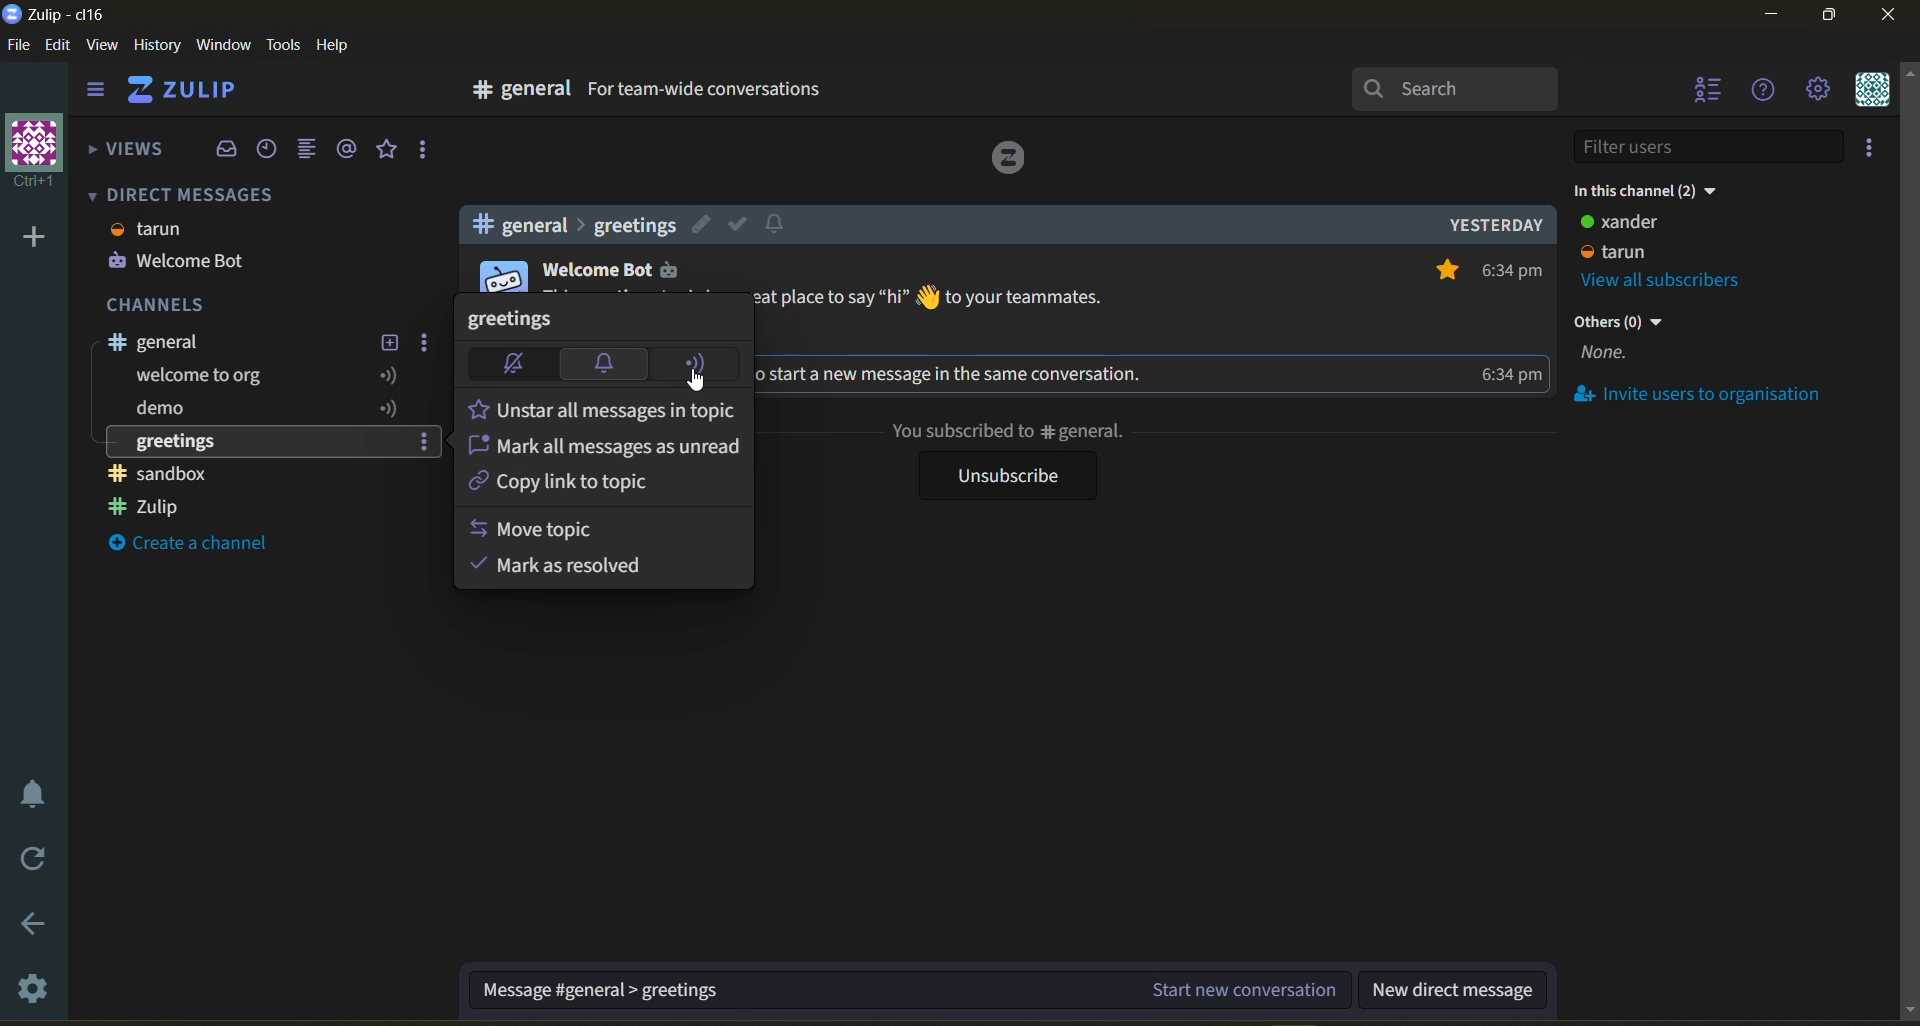 This screenshot has width=1920, height=1026. What do you see at coordinates (226, 46) in the screenshot?
I see `window` at bounding box center [226, 46].